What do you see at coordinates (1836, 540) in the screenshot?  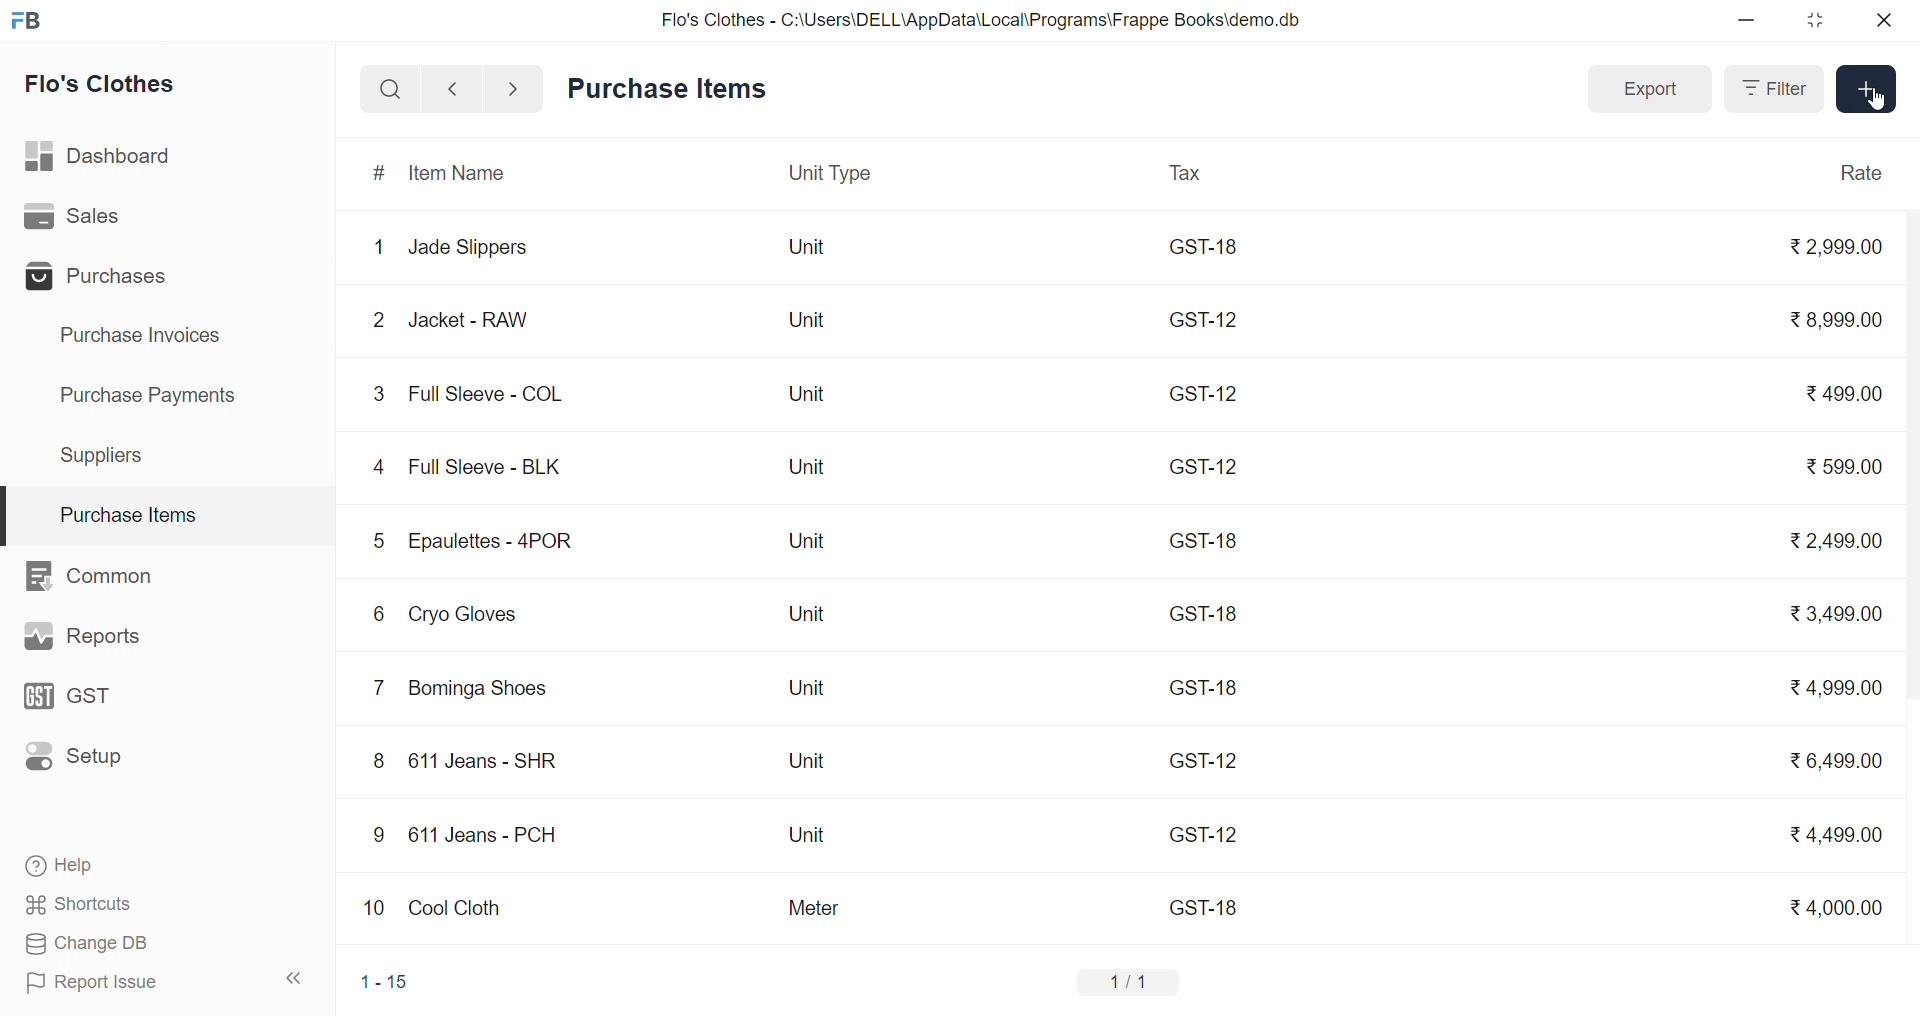 I see `₹2,499.00` at bounding box center [1836, 540].